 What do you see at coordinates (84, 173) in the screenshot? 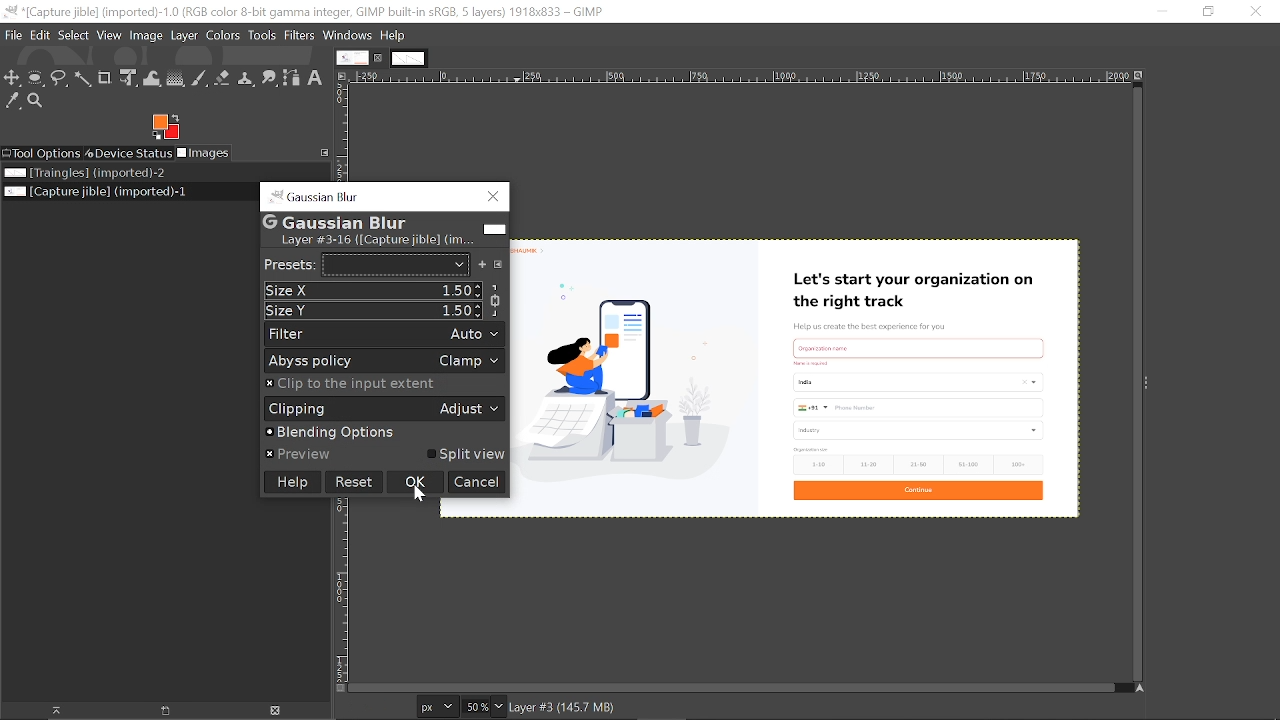
I see `File named "Triangles"` at bounding box center [84, 173].